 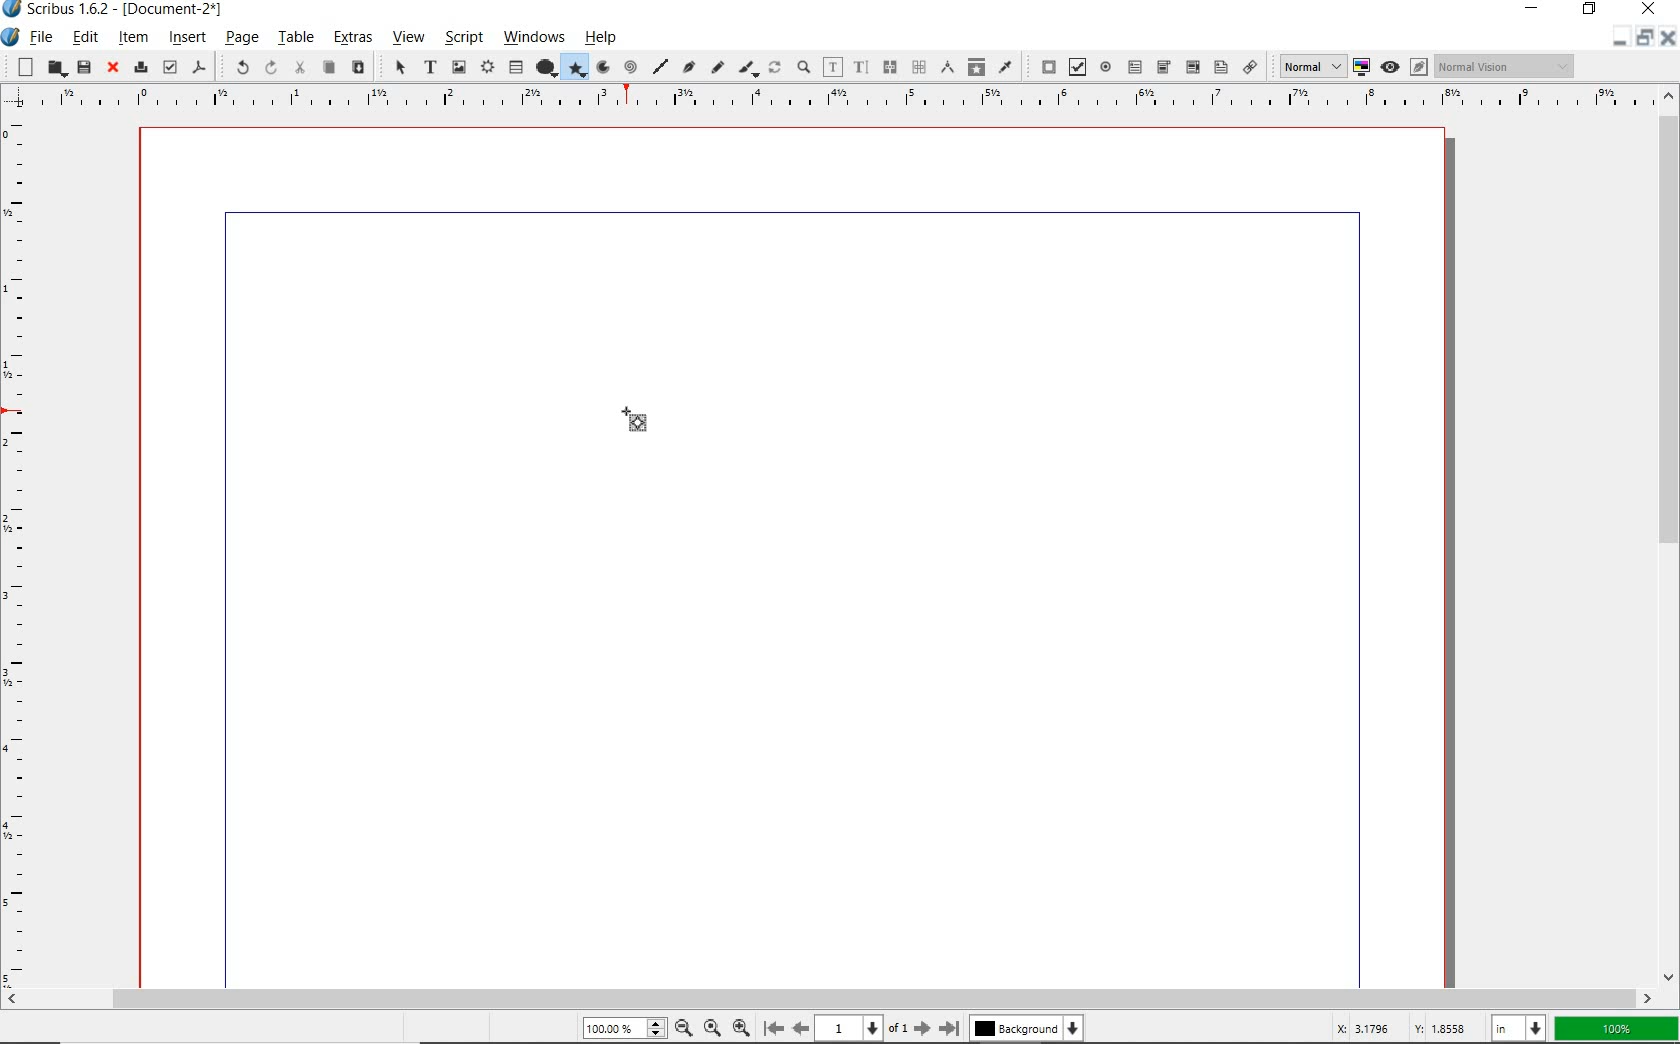 I want to click on pdf text field, so click(x=1137, y=66).